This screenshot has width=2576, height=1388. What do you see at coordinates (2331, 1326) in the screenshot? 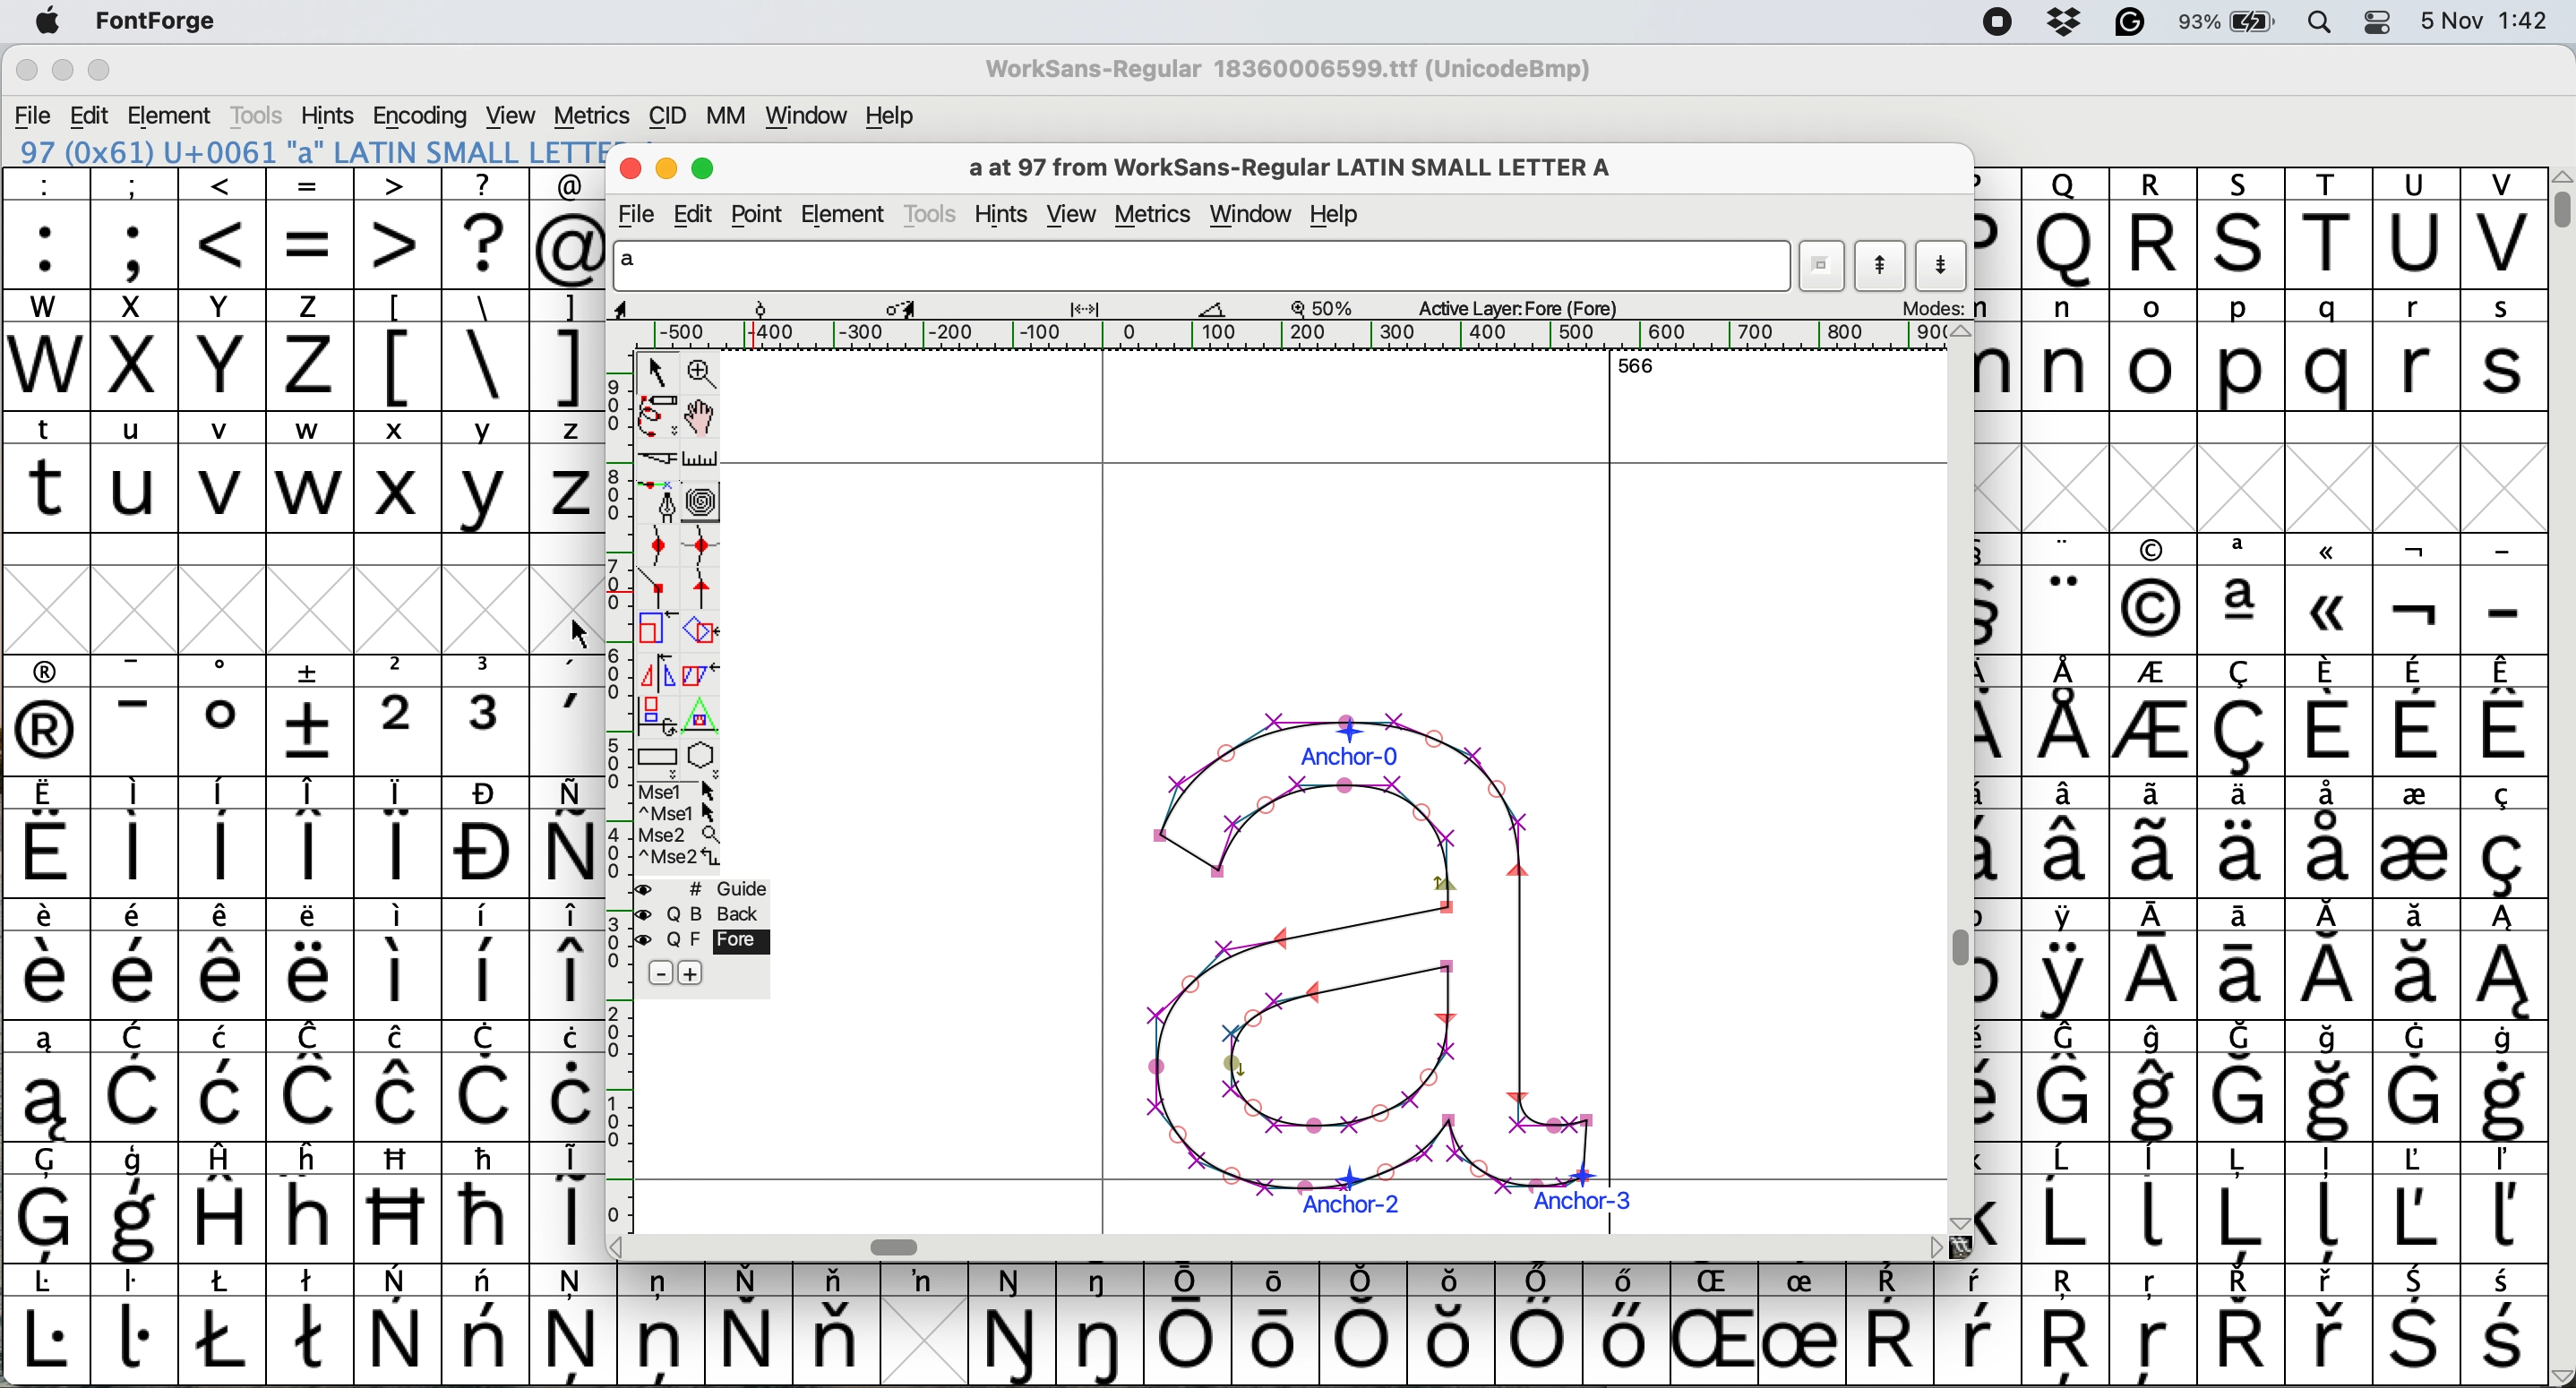
I see `symbol` at bounding box center [2331, 1326].